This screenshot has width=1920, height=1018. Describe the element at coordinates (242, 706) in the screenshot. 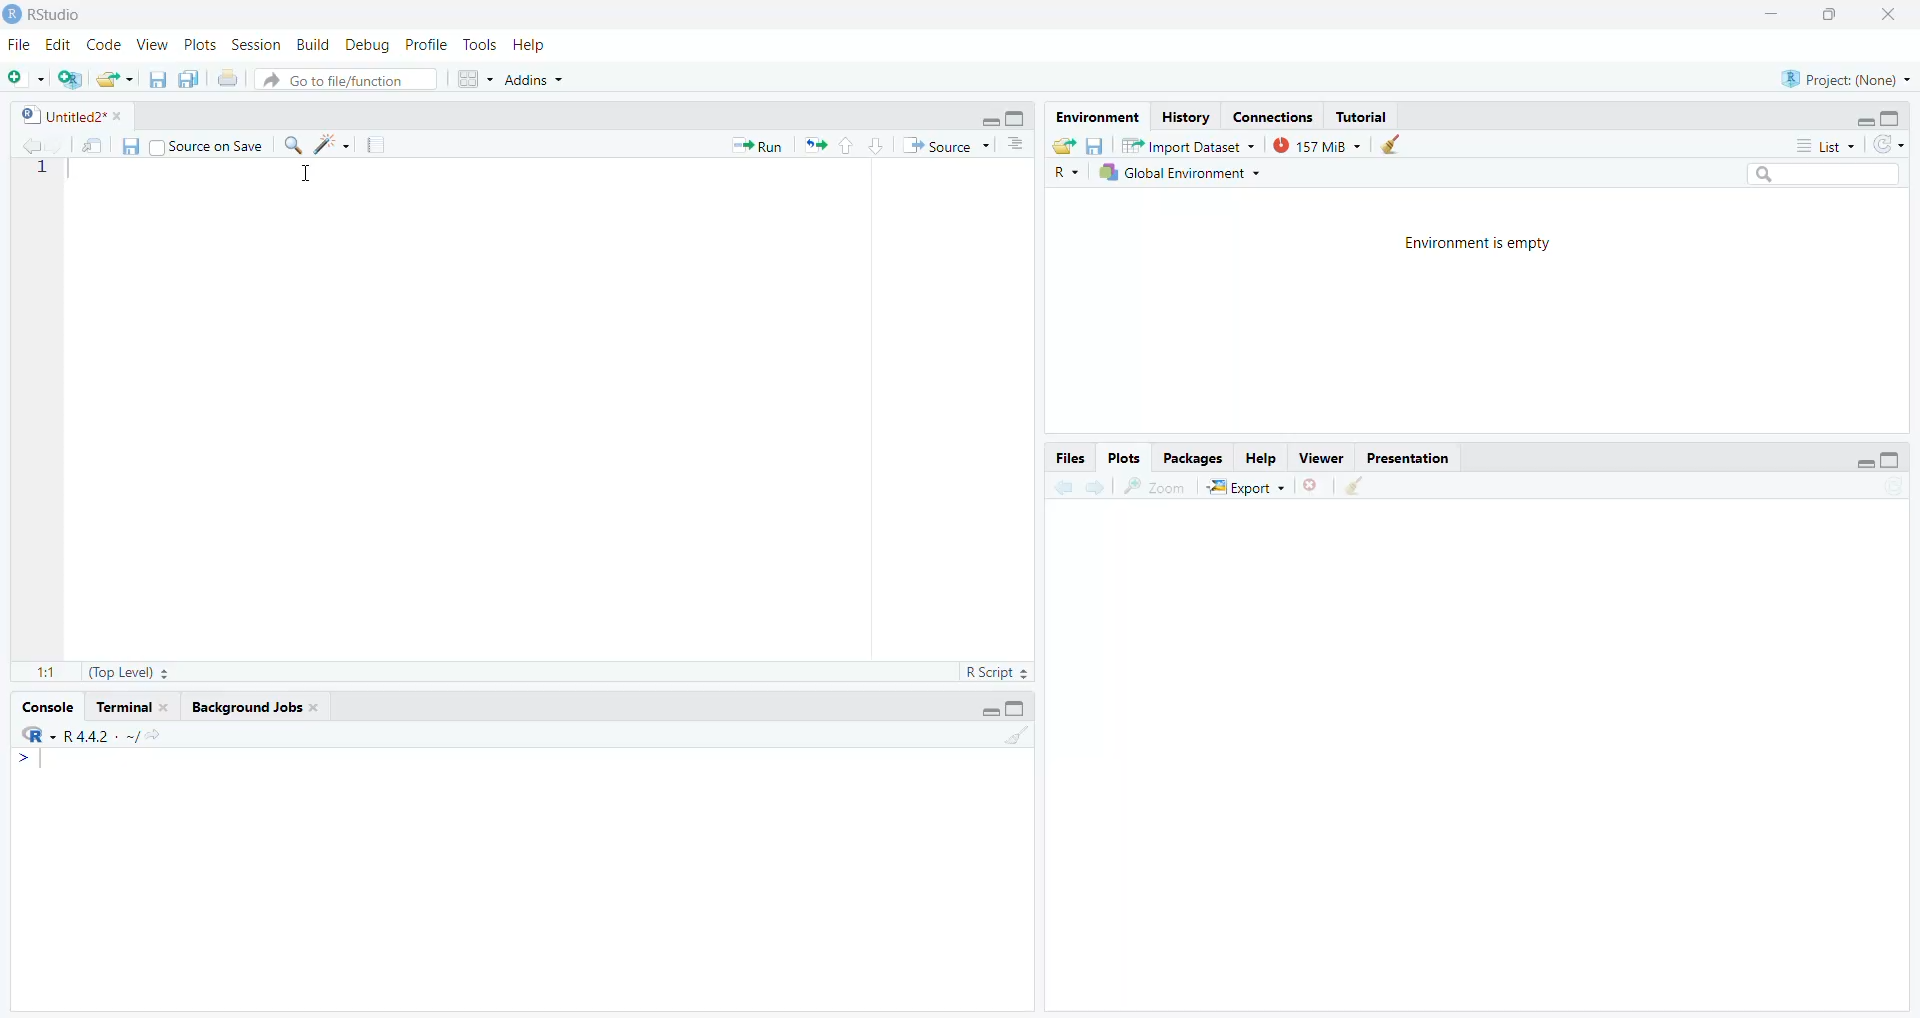

I see `Background Jobs` at that location.